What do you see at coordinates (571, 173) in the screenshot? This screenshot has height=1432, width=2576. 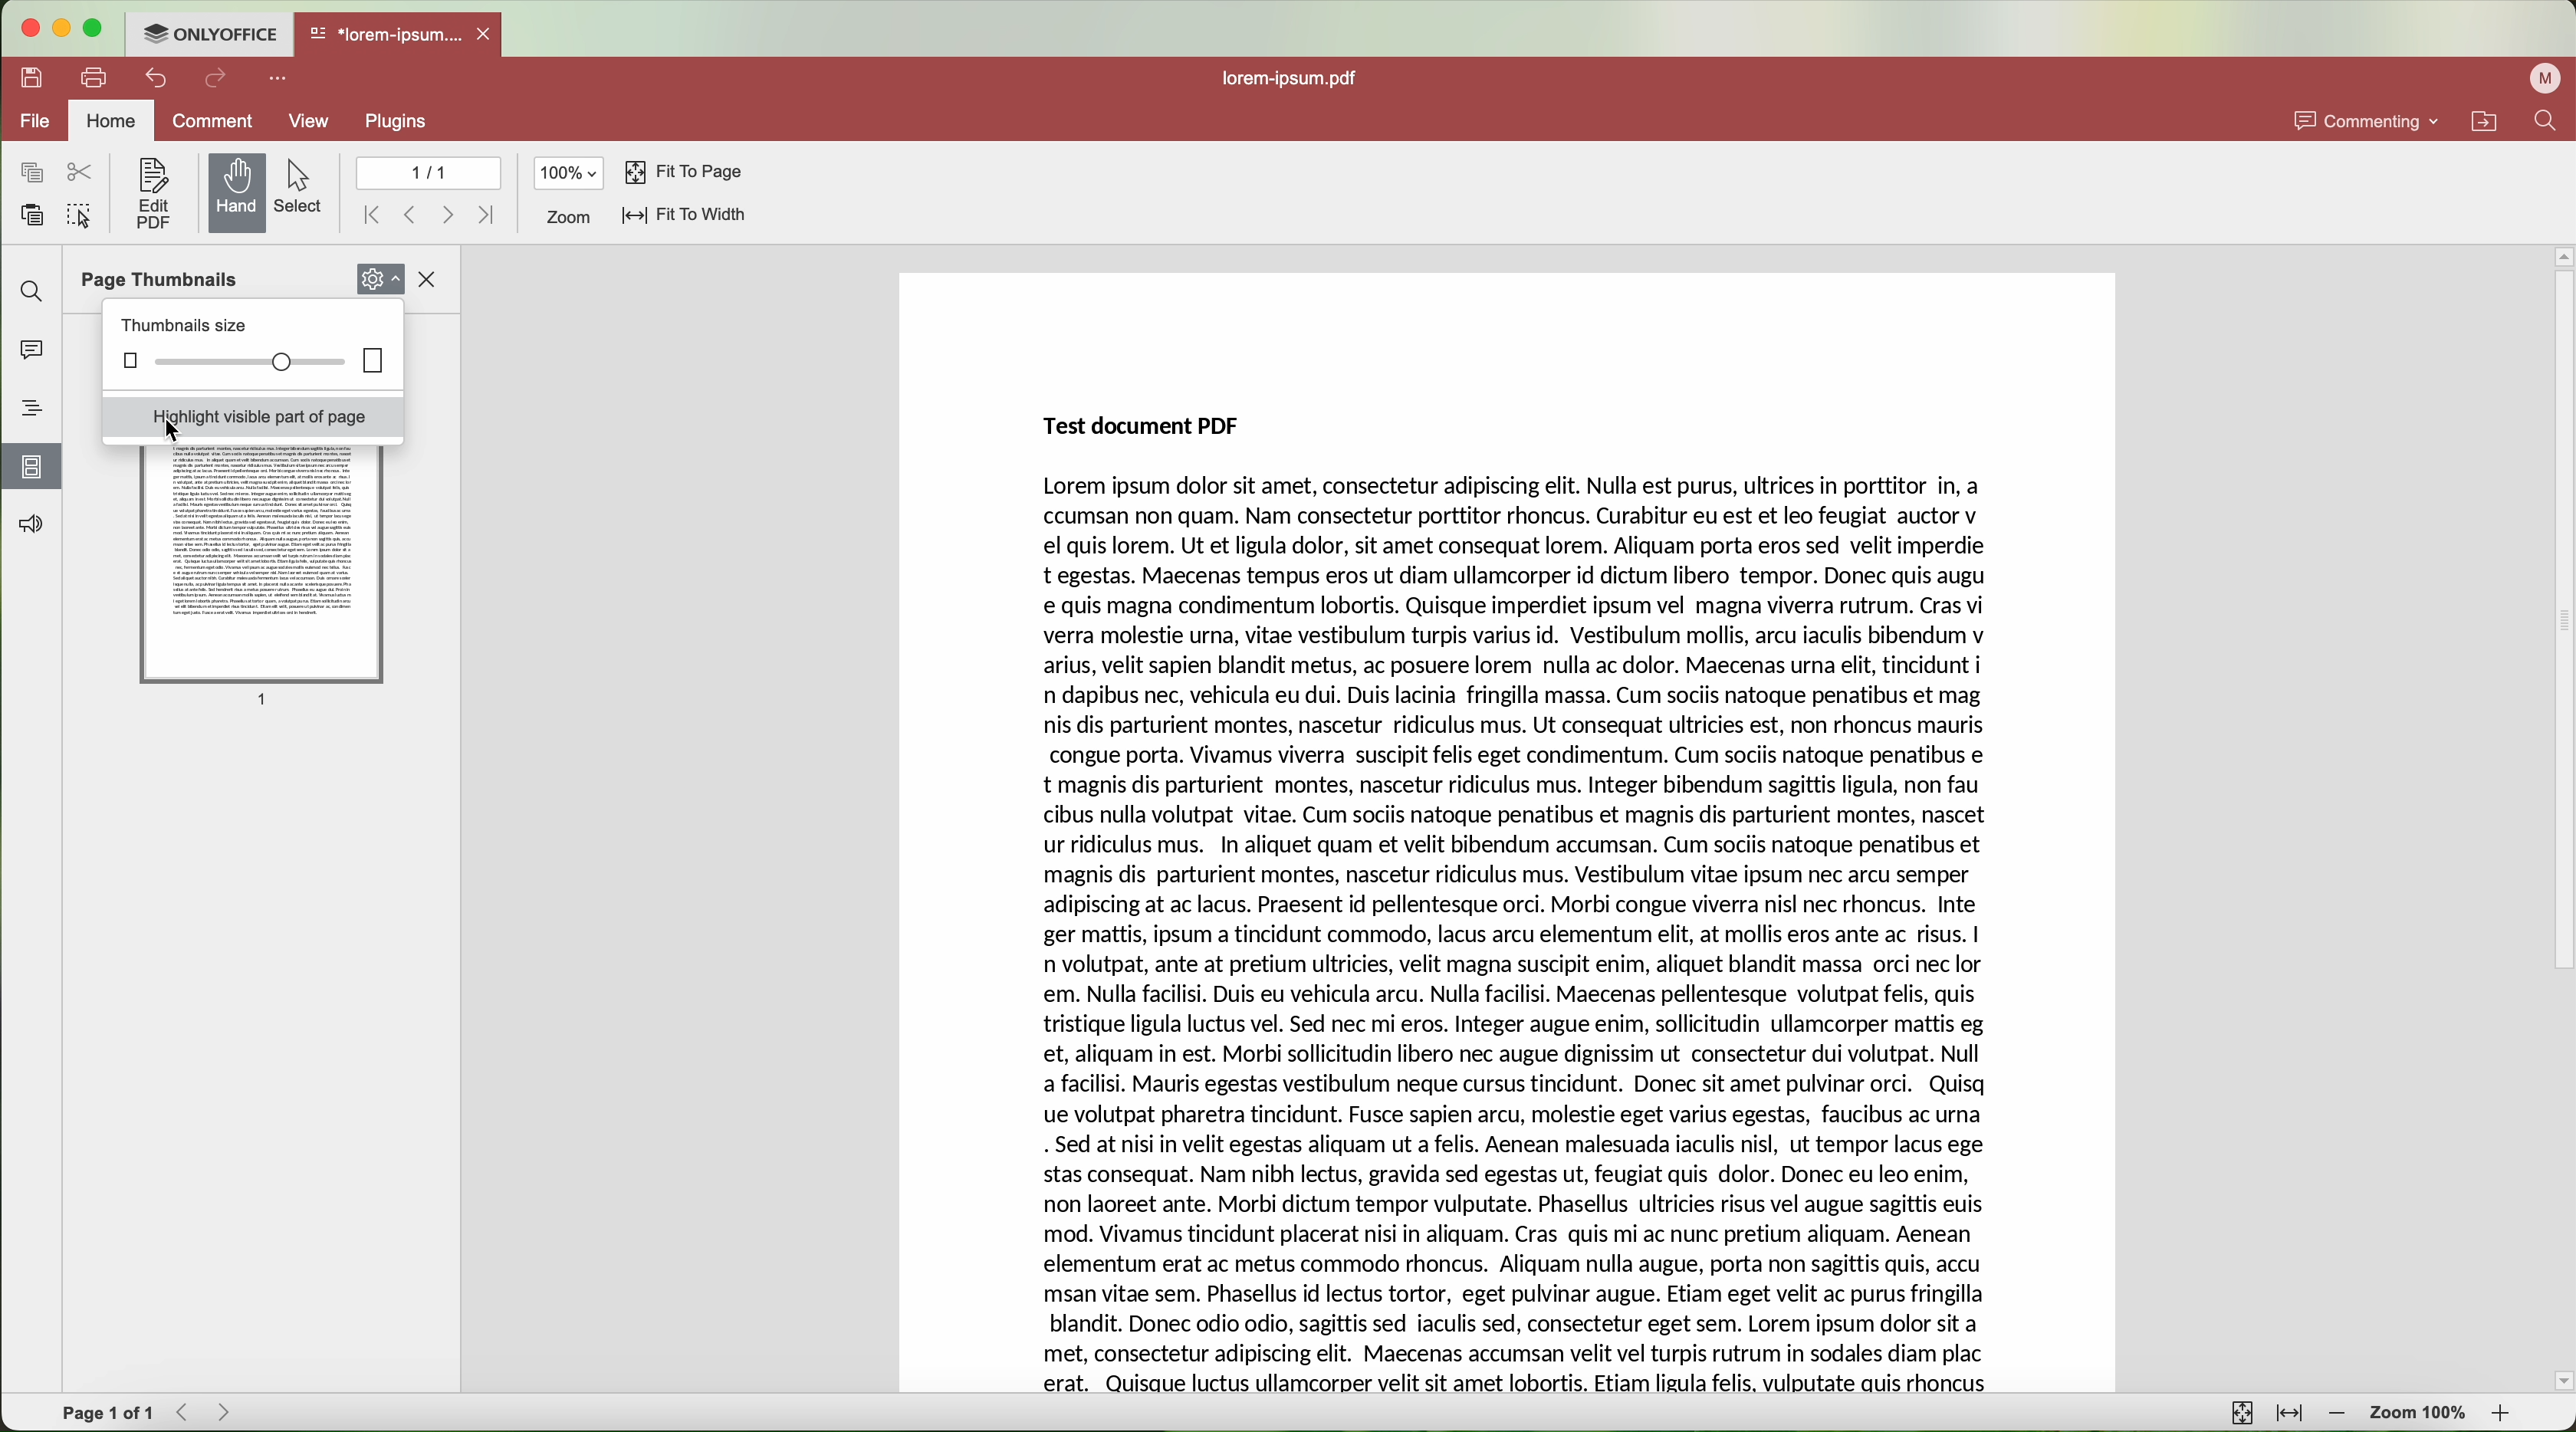 I see `100%` at bounding box center [571, 173].